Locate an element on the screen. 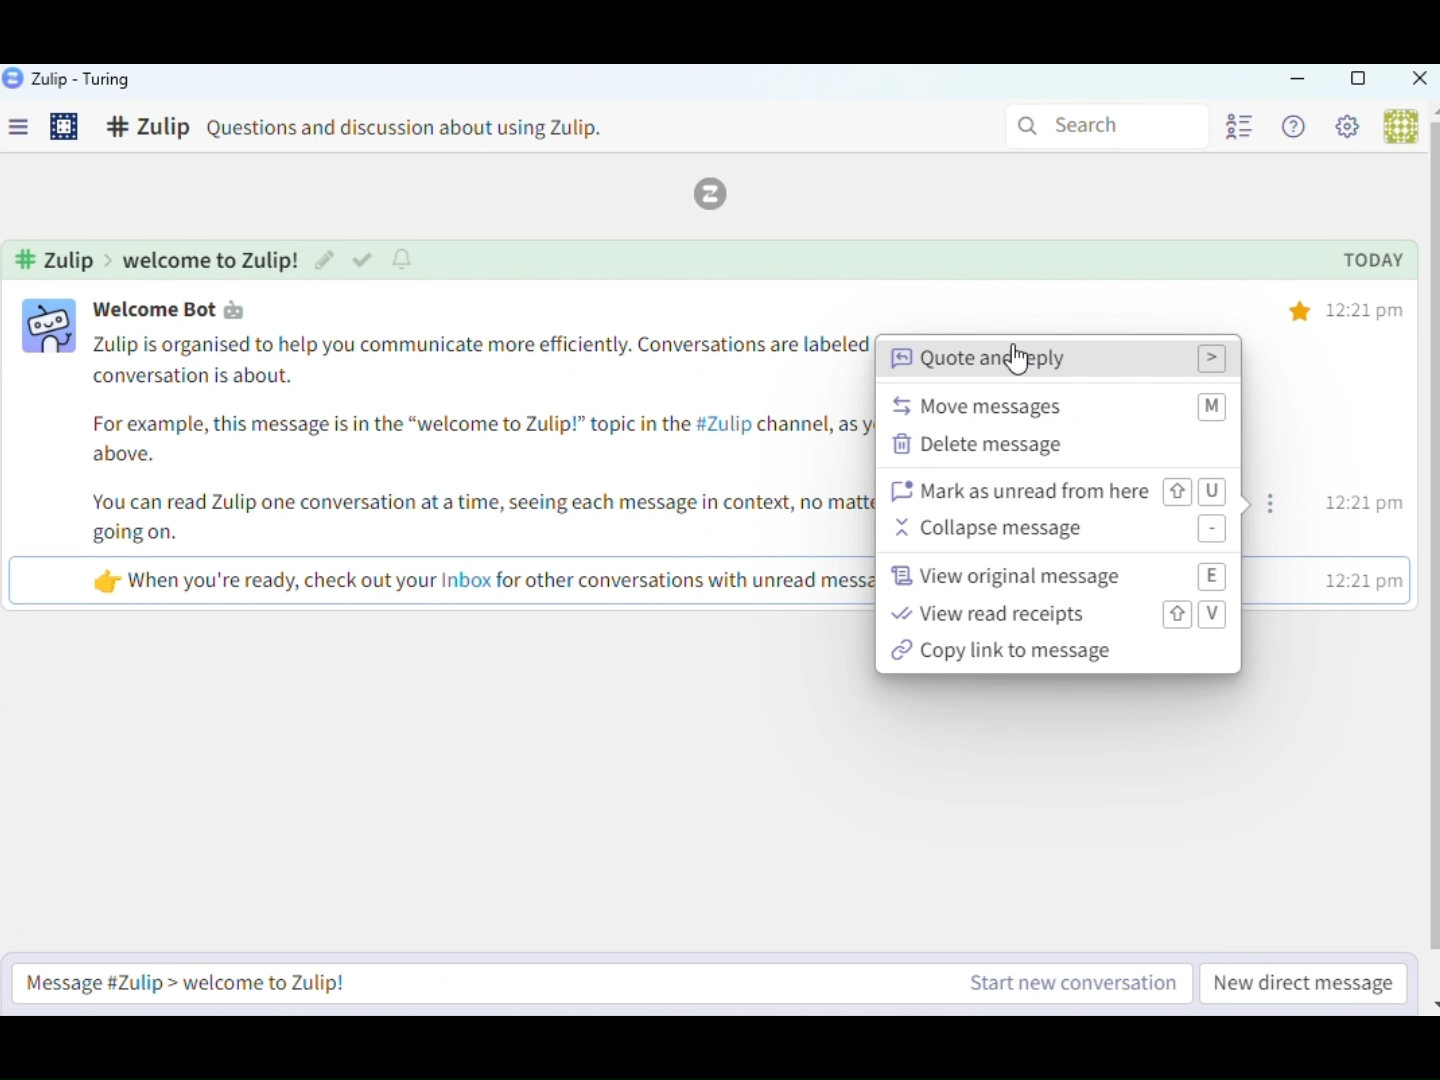 This screenshot has width=1440, height=1080. Delete message is located at coordinates (1057, 447).